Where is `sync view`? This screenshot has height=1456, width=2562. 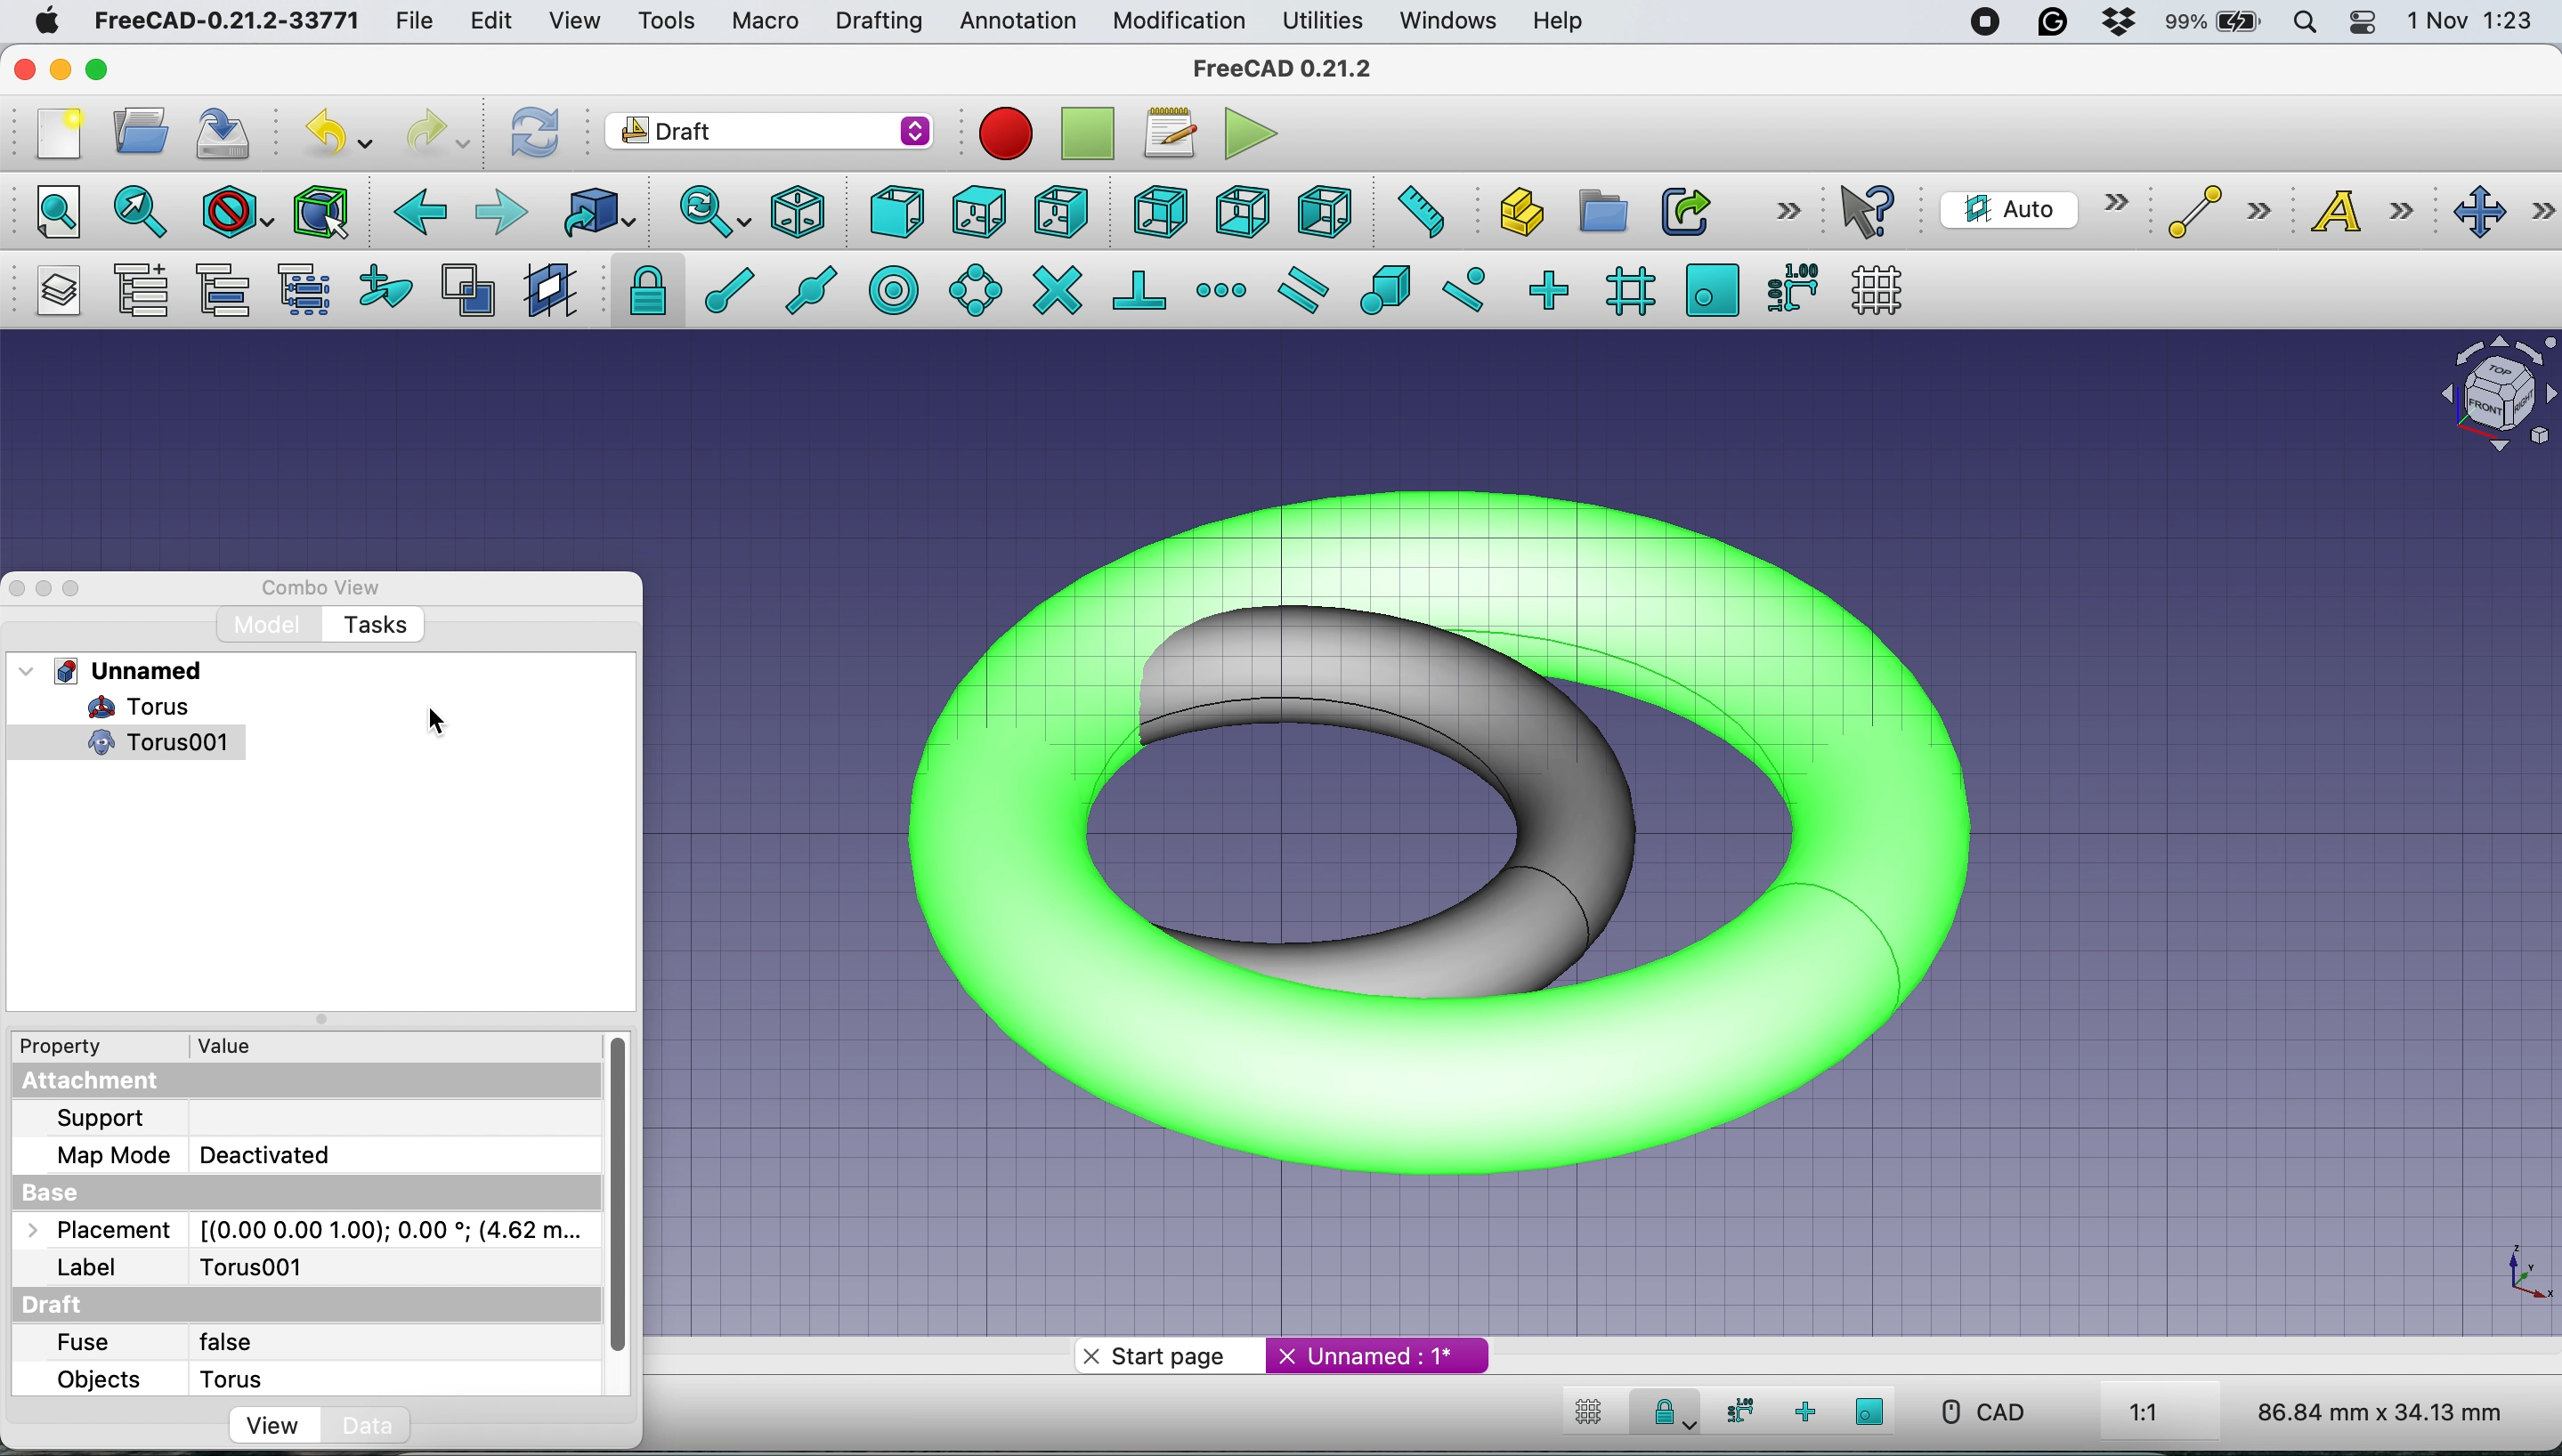
sync view is located at coordinates (713, 212).